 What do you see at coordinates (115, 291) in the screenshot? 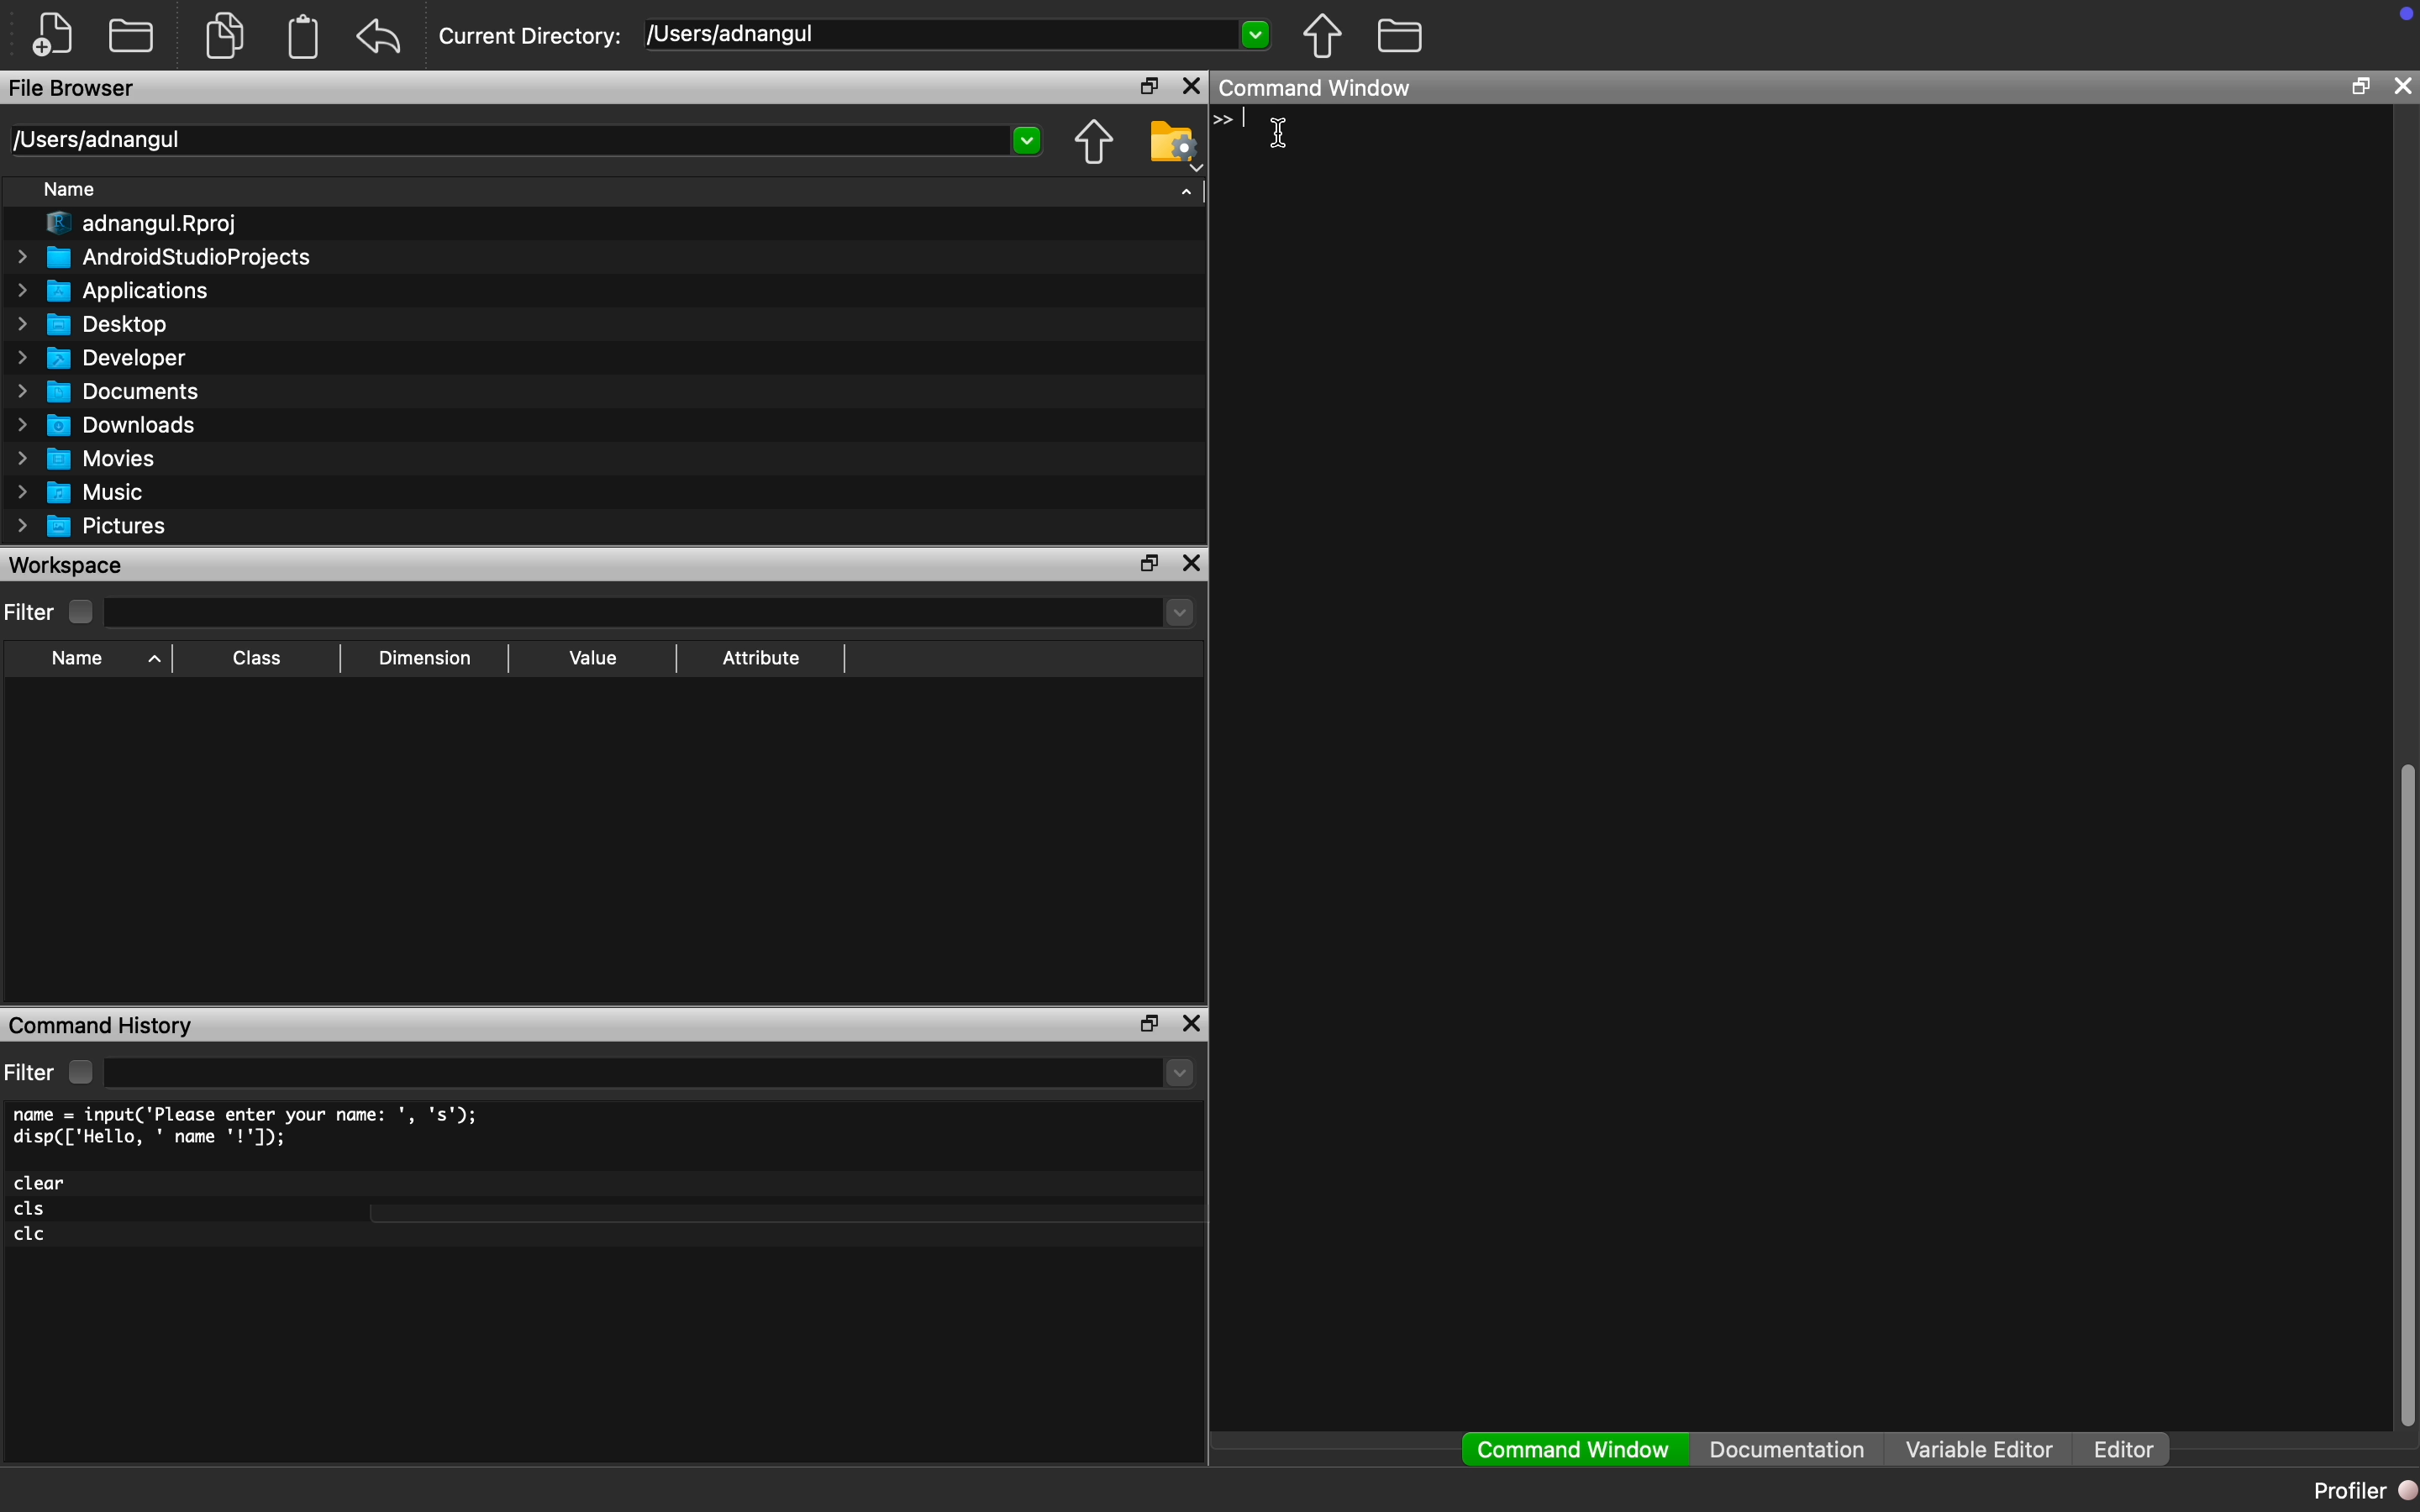
I see `Applications` at bounding box center [115, 291].